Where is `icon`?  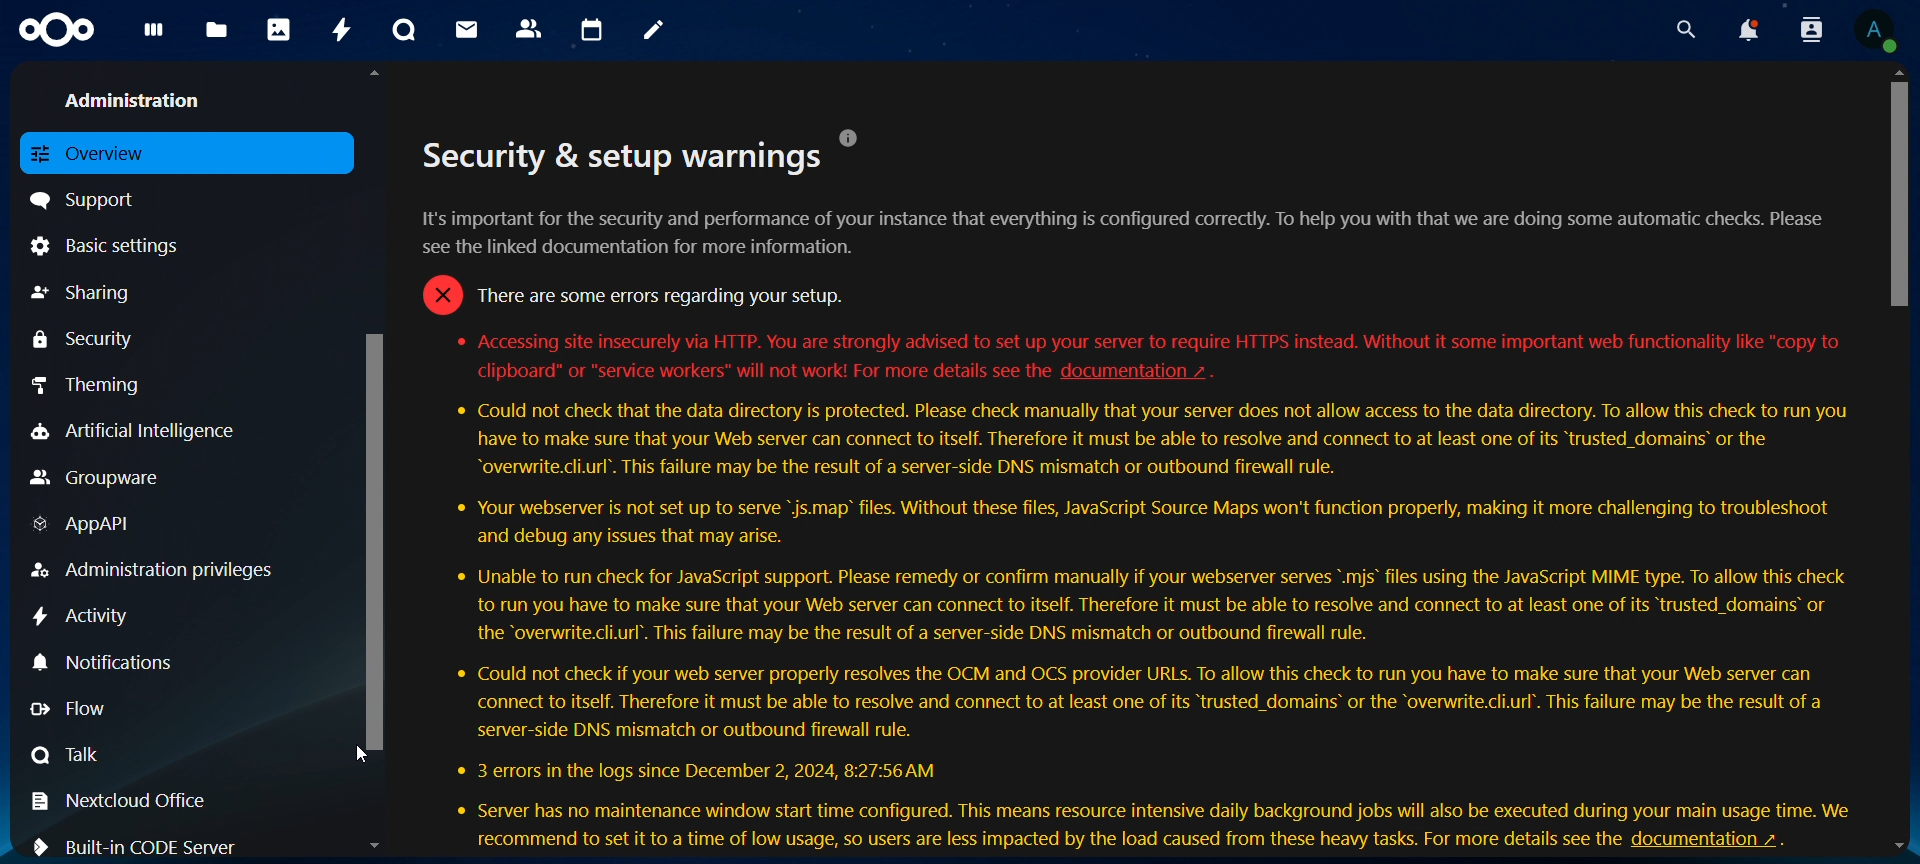 icon is located at coordinates (59, 31).